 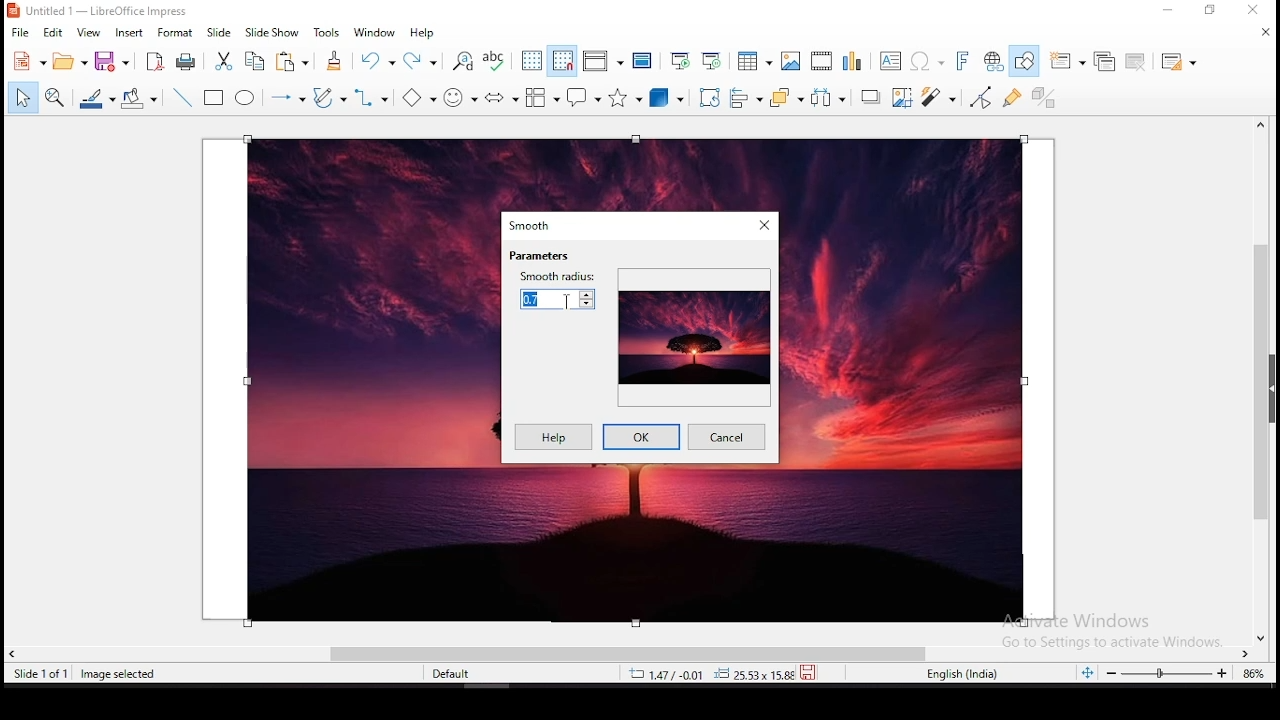 What do you see at coordinates (53, 98) in the screenshot?
I see `zoom and pan` at bounding box center [53, 98].